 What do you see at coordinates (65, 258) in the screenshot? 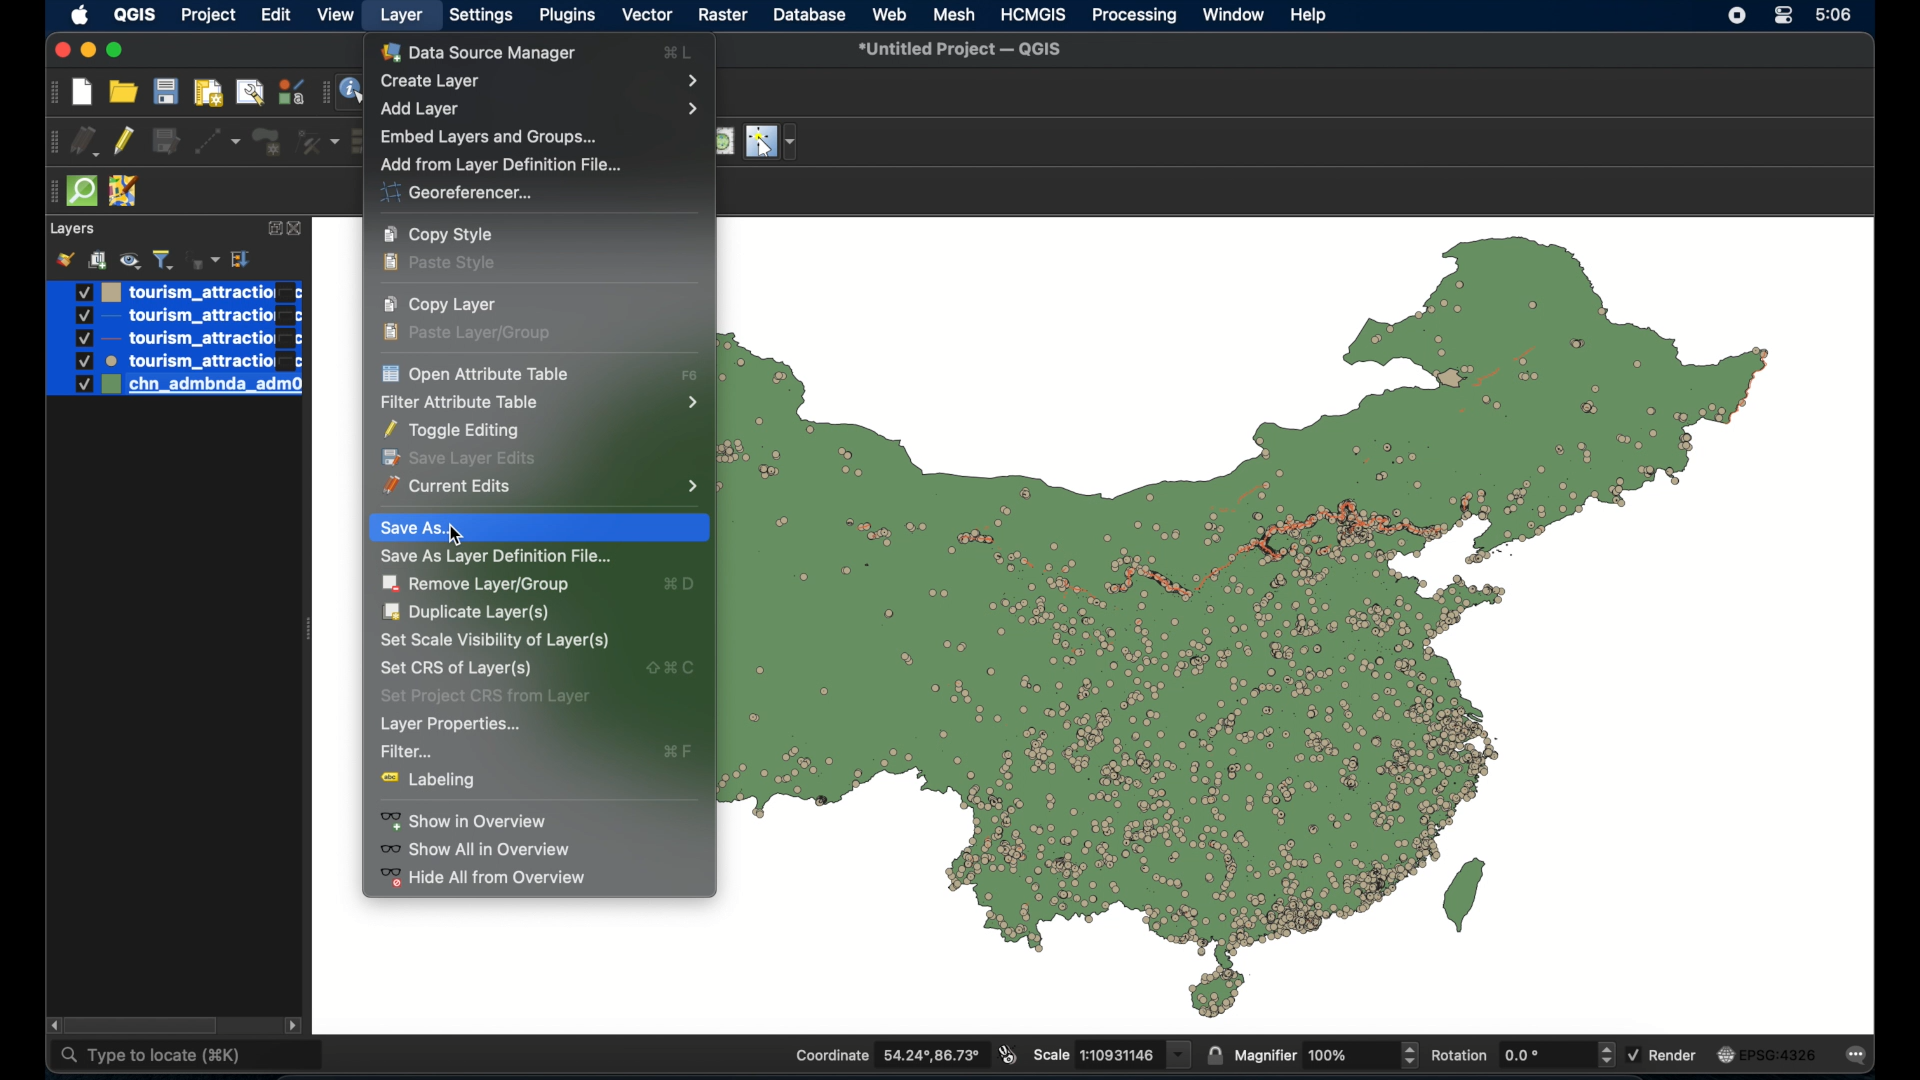
I see `open layer styling panel` at bounding box center [65, 258].